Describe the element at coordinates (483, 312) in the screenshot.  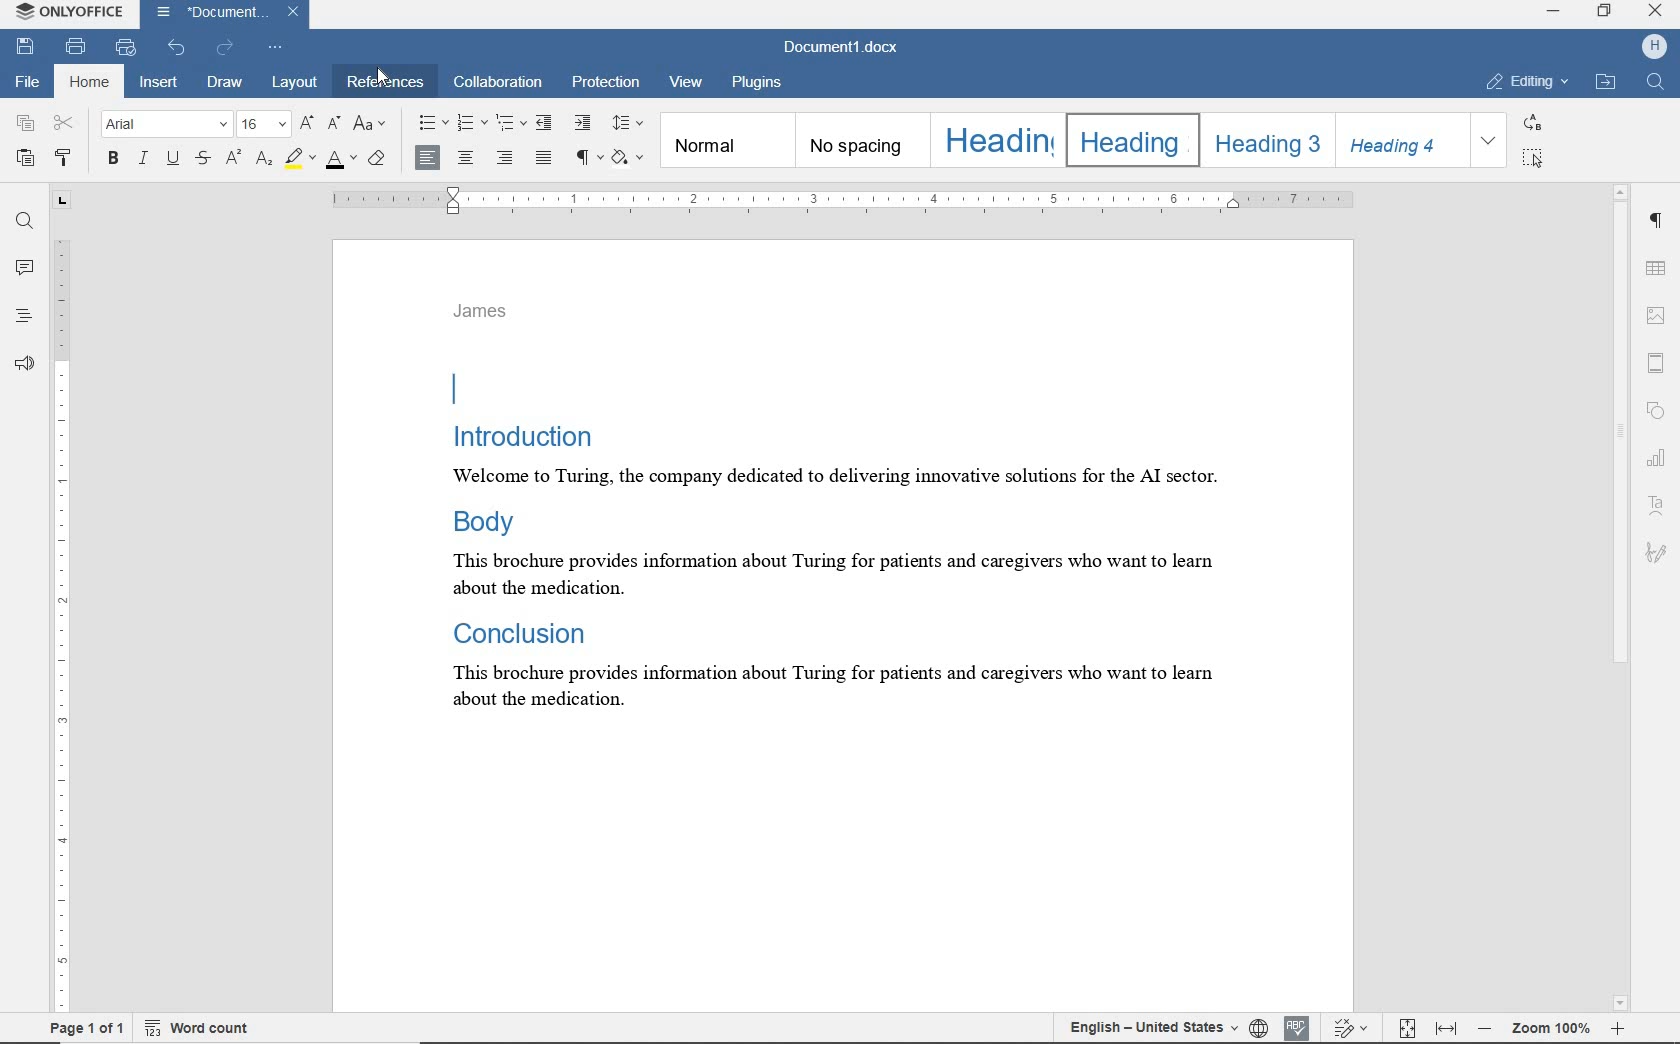
I see `James` at that location.